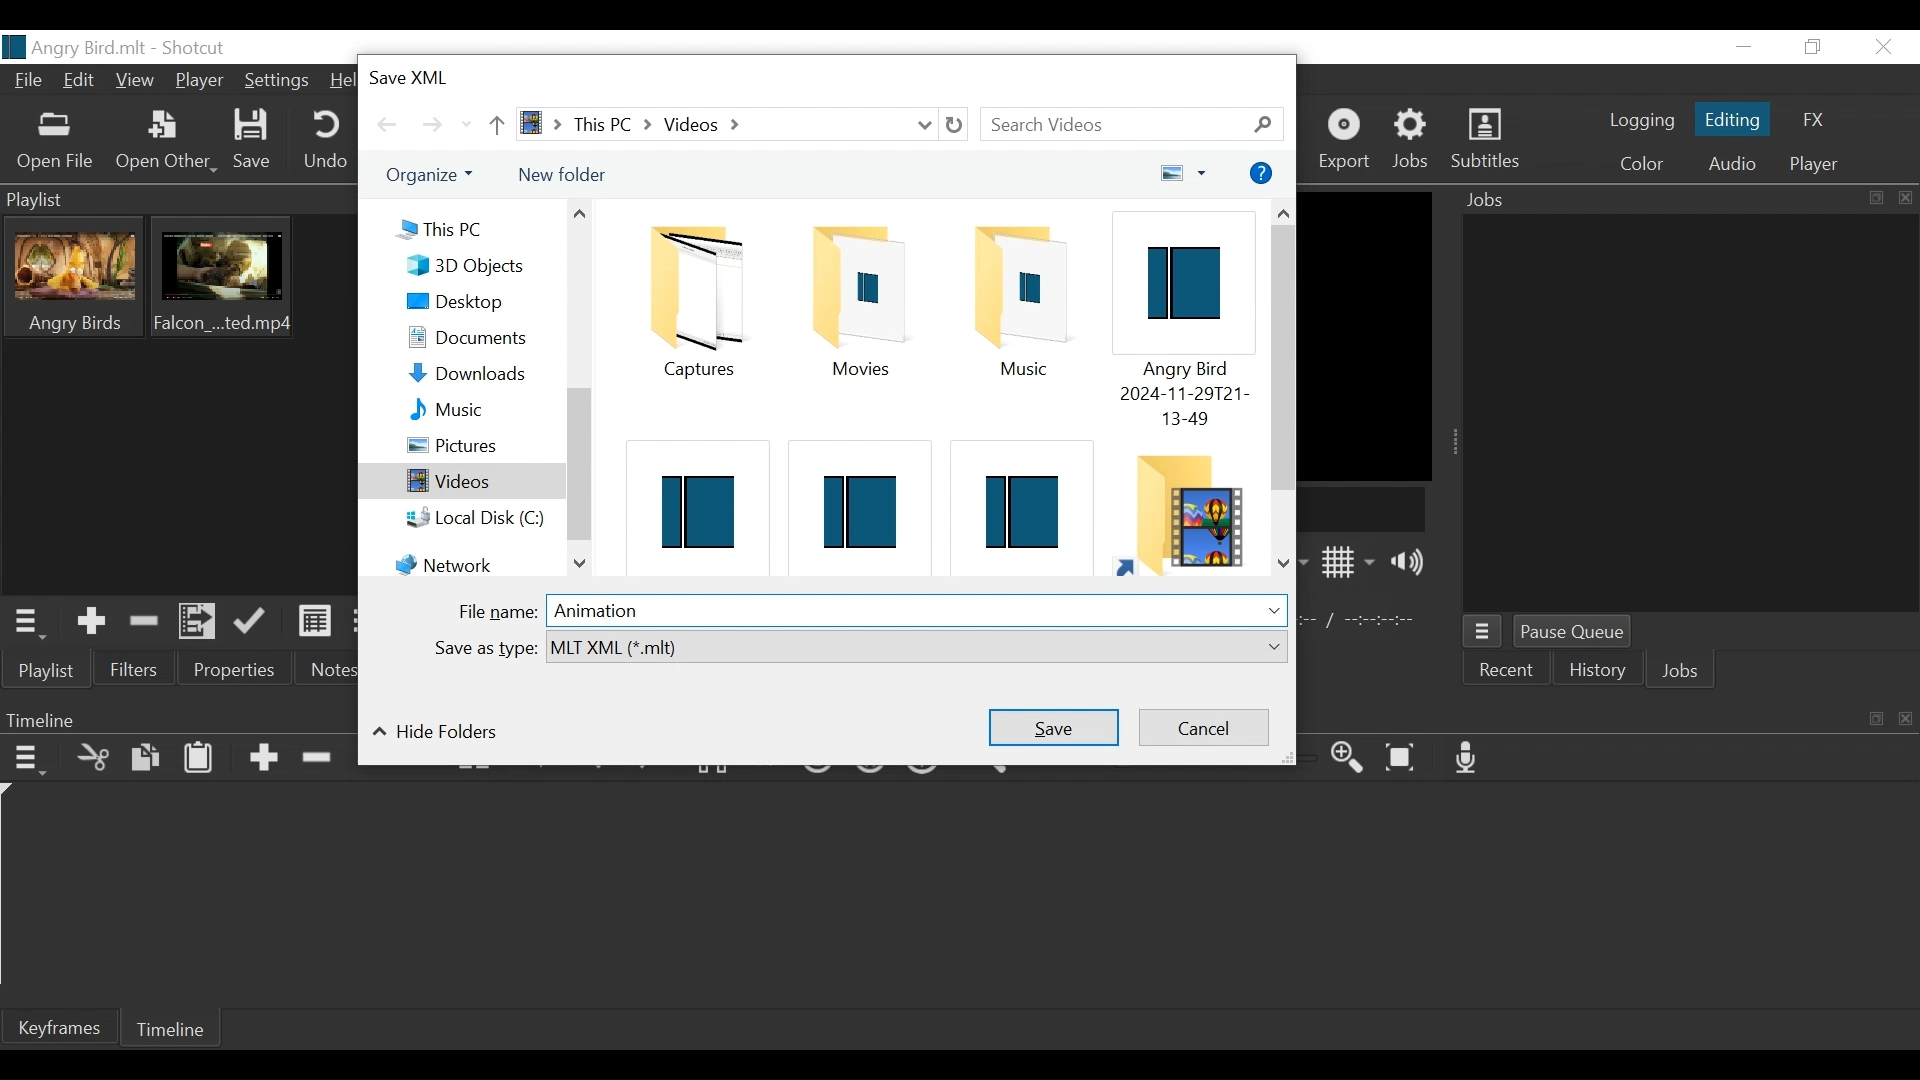 The height and width of the screenshot is (1080, 1920). What do you see at coordinates (29, 83) in the screenshot?
I see `File` at bounding box center [29, 83].